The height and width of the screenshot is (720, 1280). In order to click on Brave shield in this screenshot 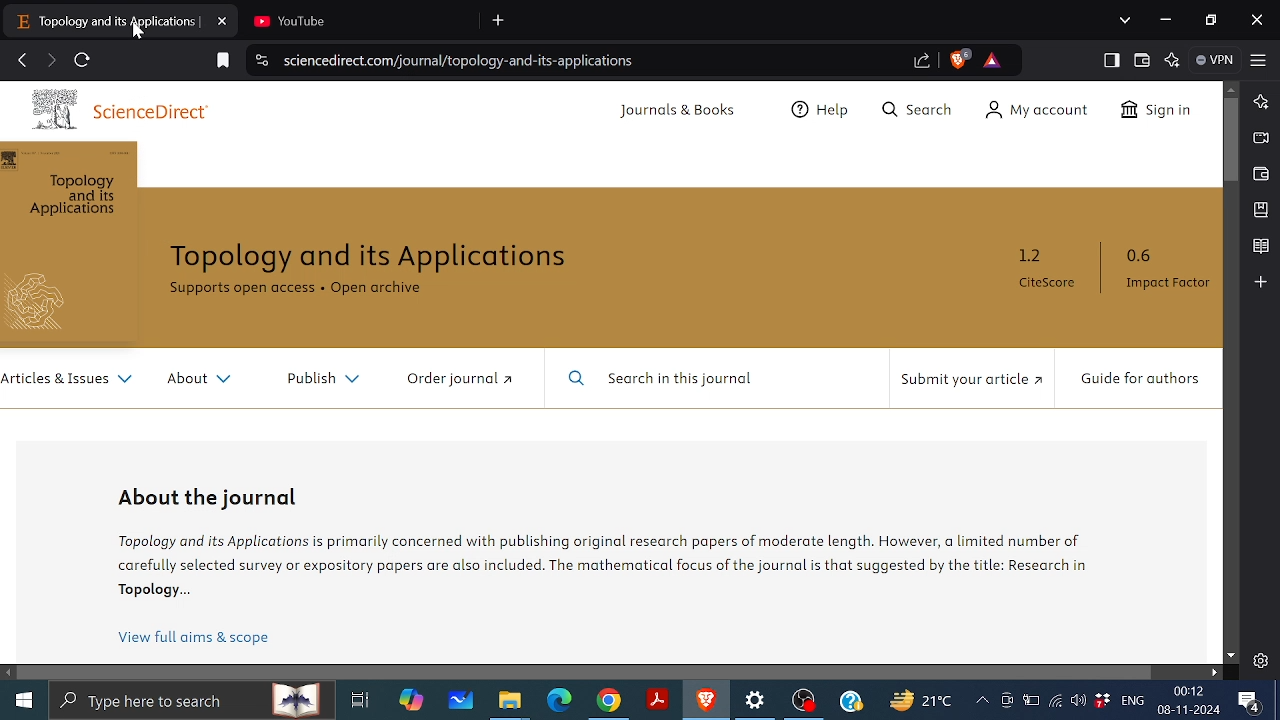, I will do `click(959, 59)`.